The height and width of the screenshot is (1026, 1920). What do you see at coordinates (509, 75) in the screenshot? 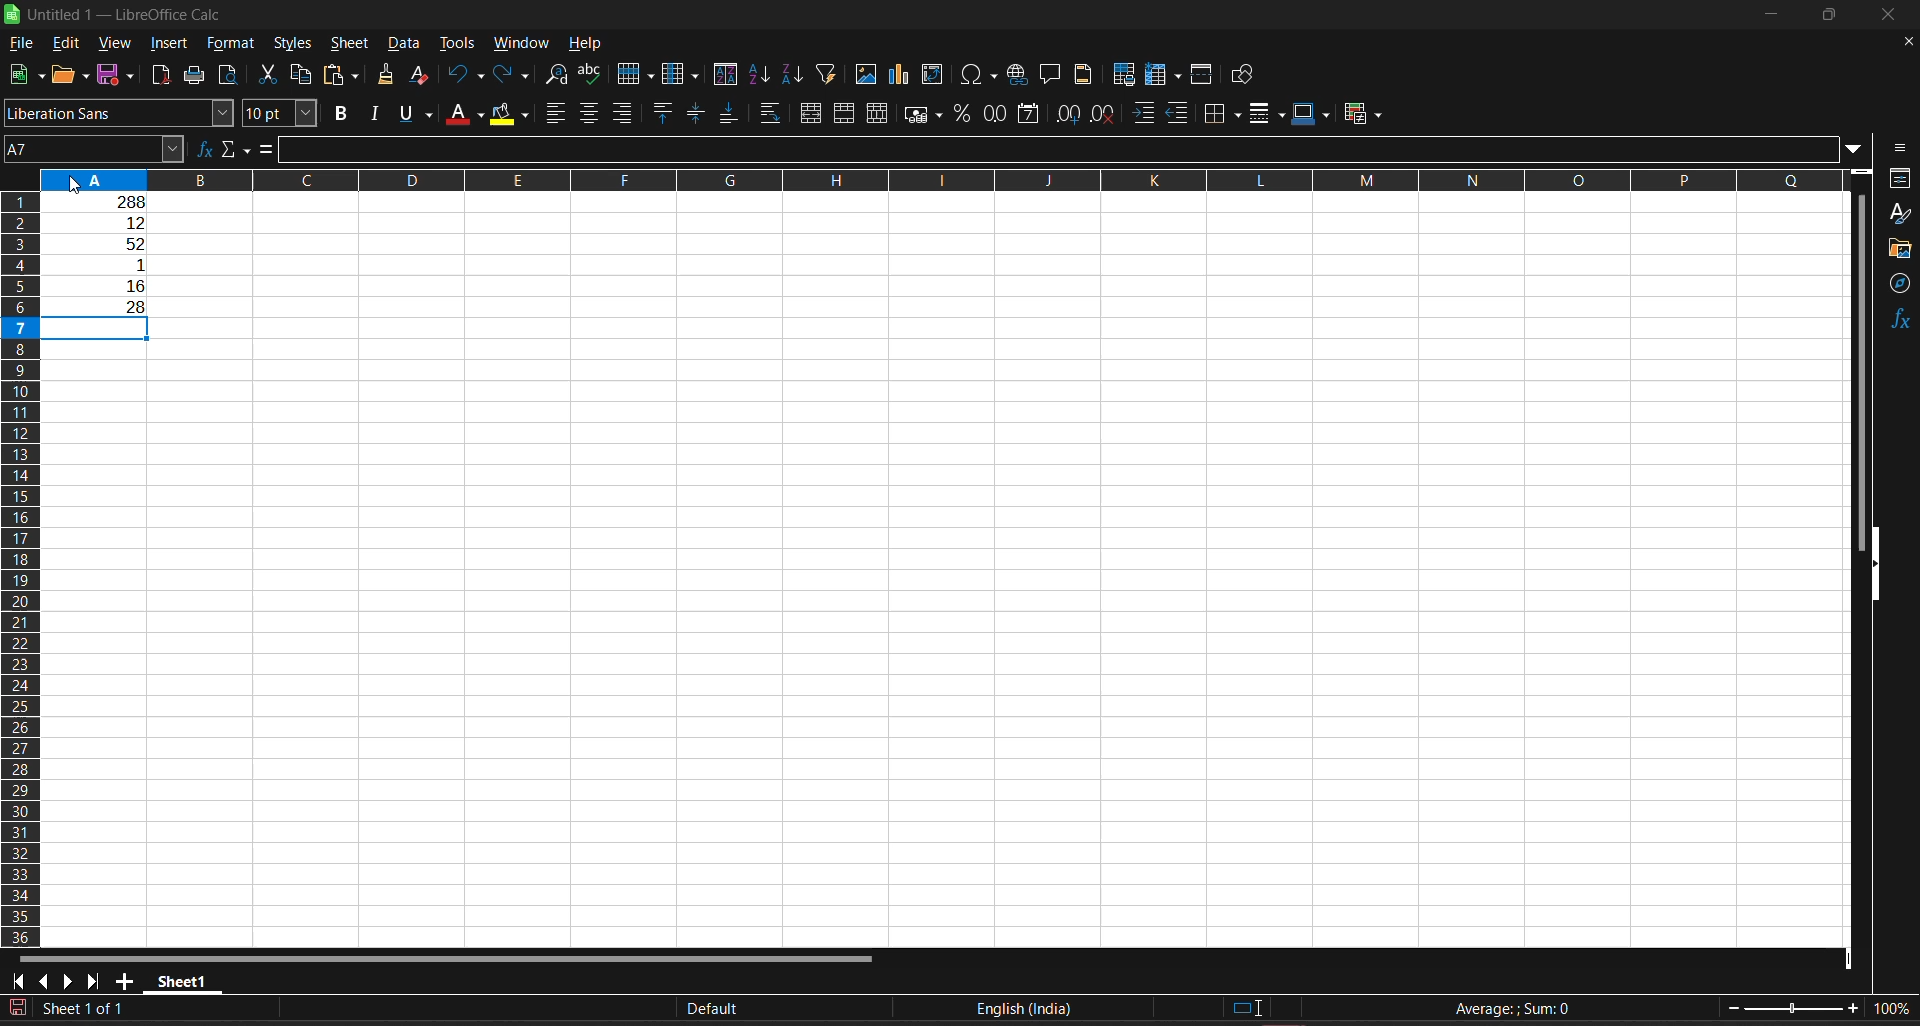
I see `redo` at bounding box center [509, 75].